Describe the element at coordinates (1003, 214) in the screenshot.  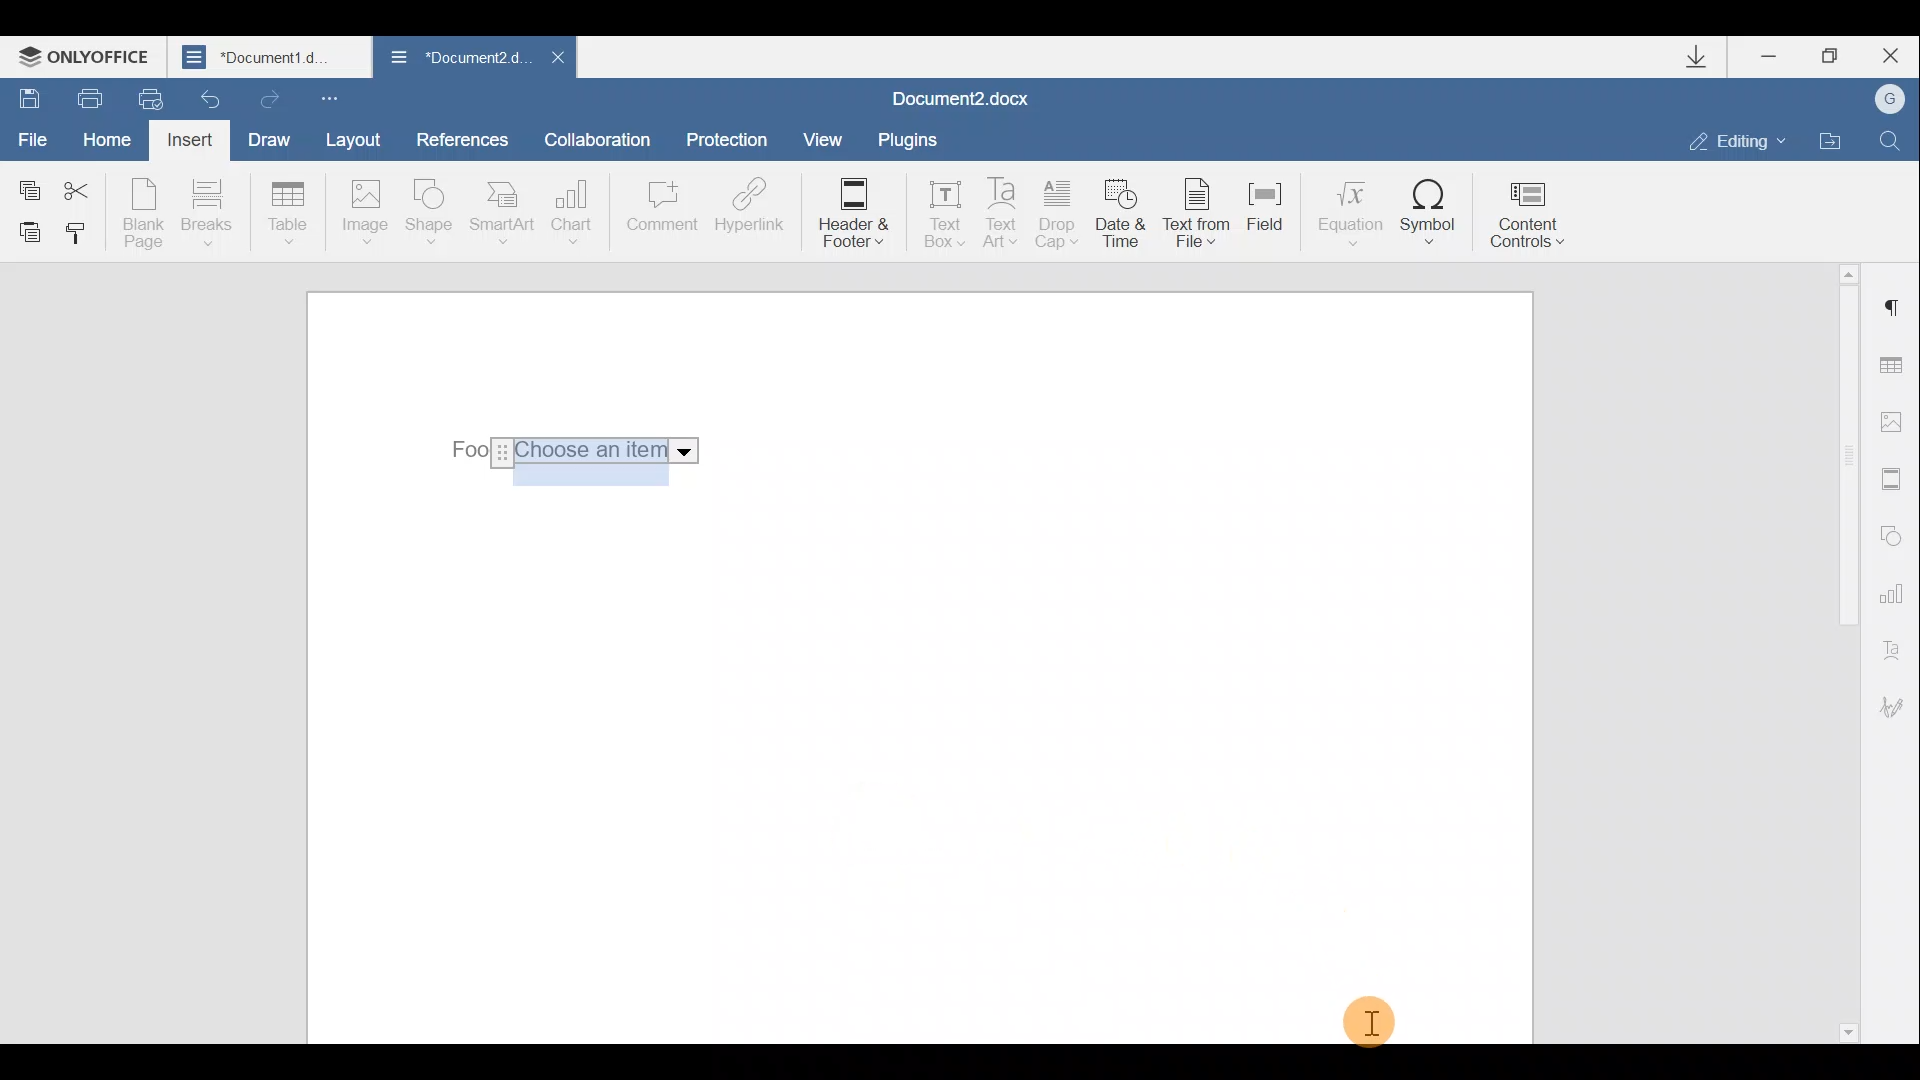
I see `Text Art` at that location.